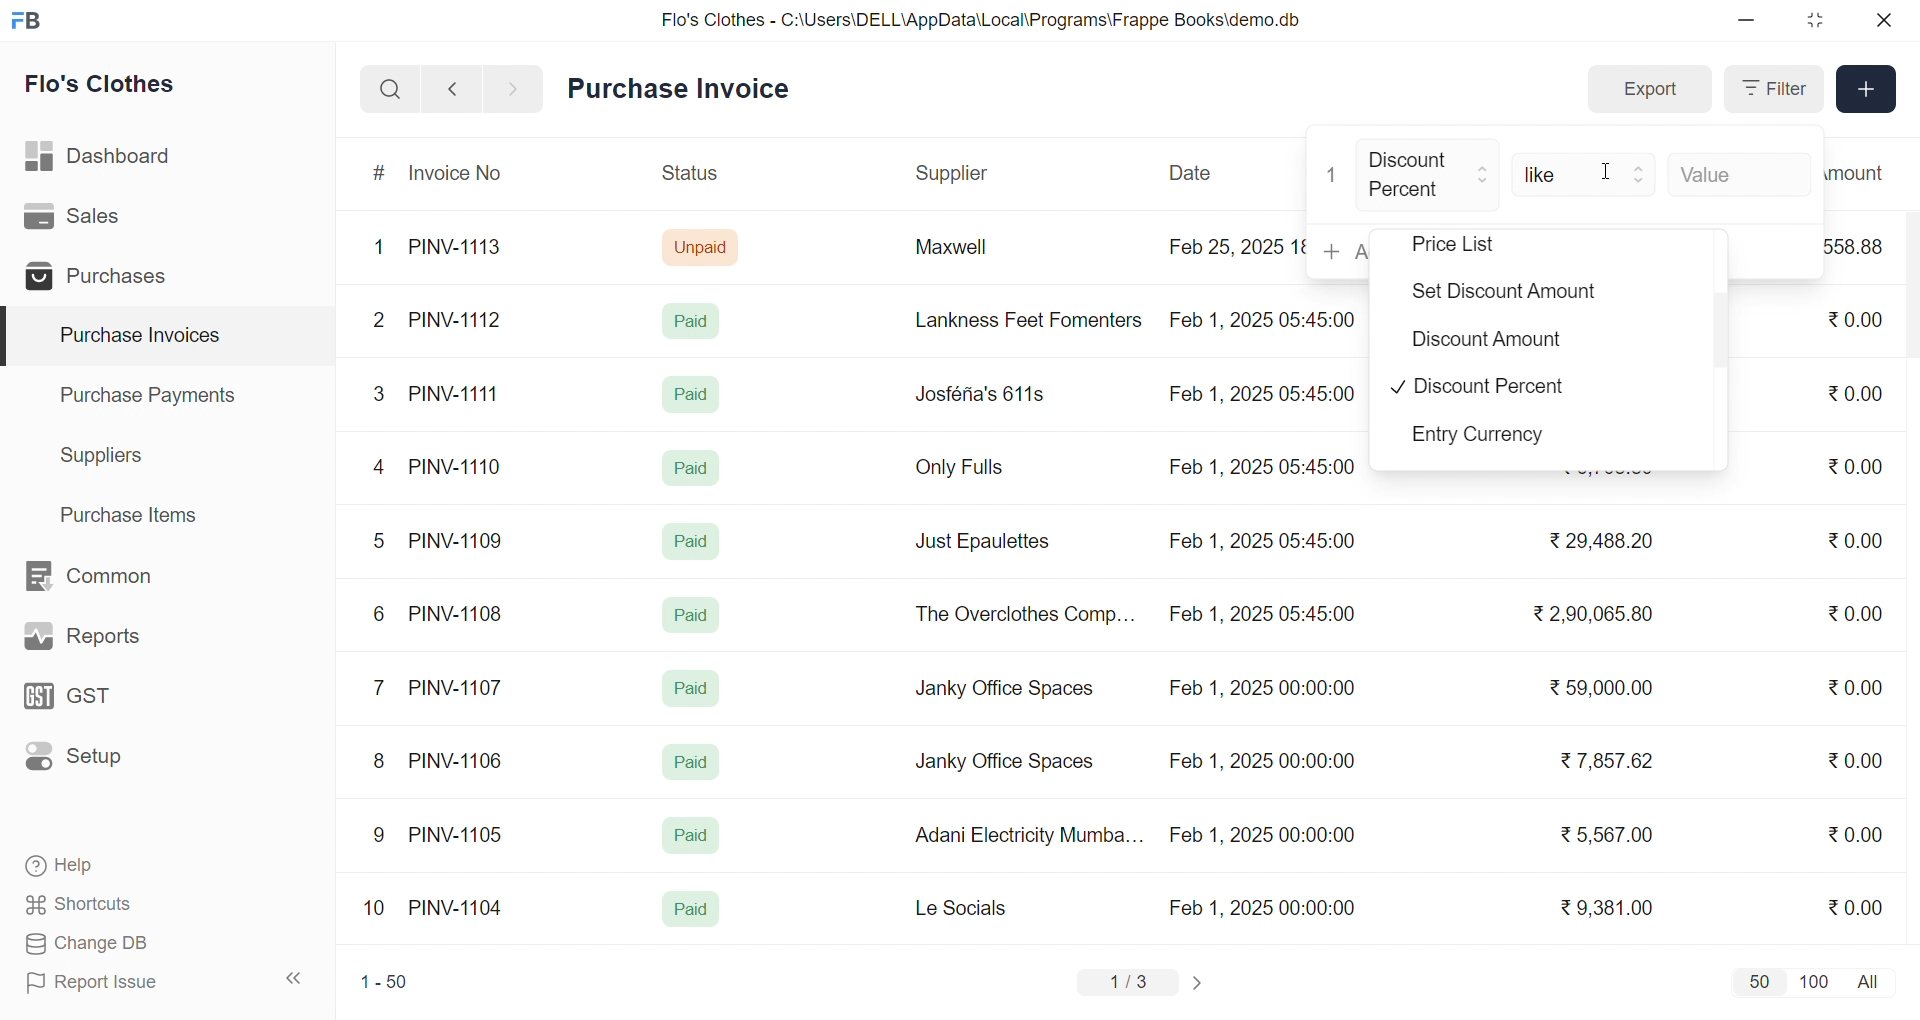  Describe the element at coordinates (1267, 318) in the screenshot. I see `Feb 1, 2025 05:45:00` at that location.